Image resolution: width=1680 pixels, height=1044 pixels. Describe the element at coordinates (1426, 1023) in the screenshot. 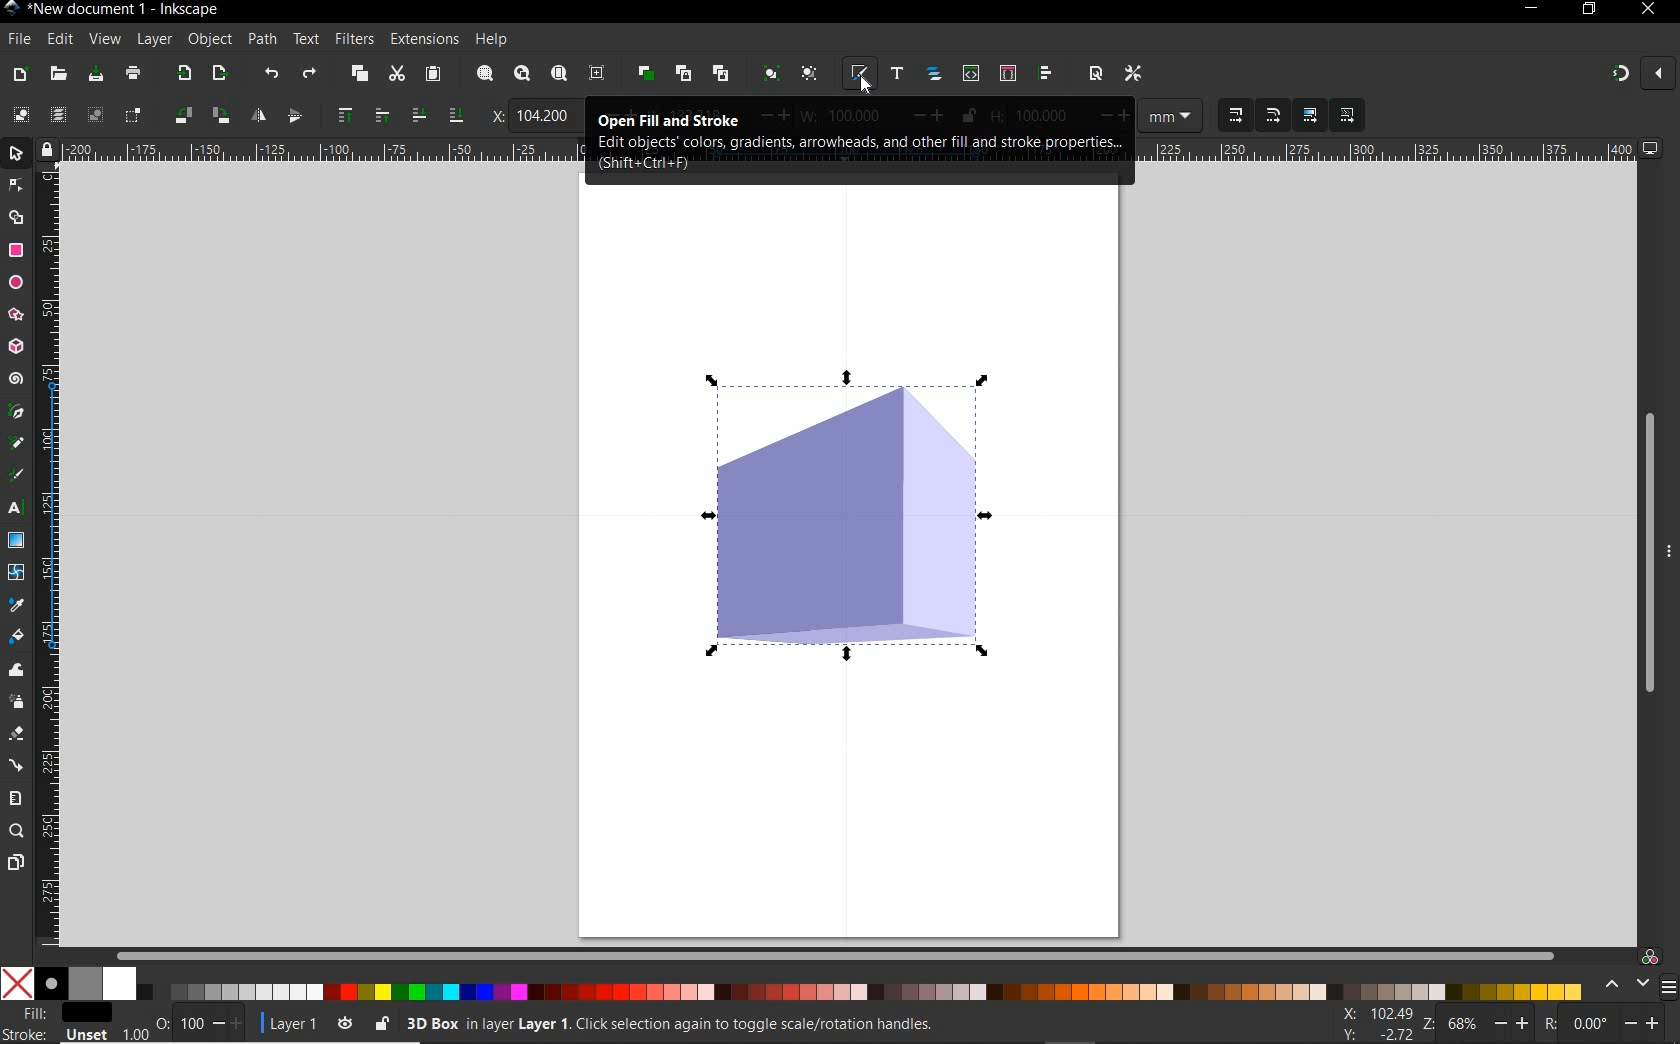

I see `ZOOM` at that location.